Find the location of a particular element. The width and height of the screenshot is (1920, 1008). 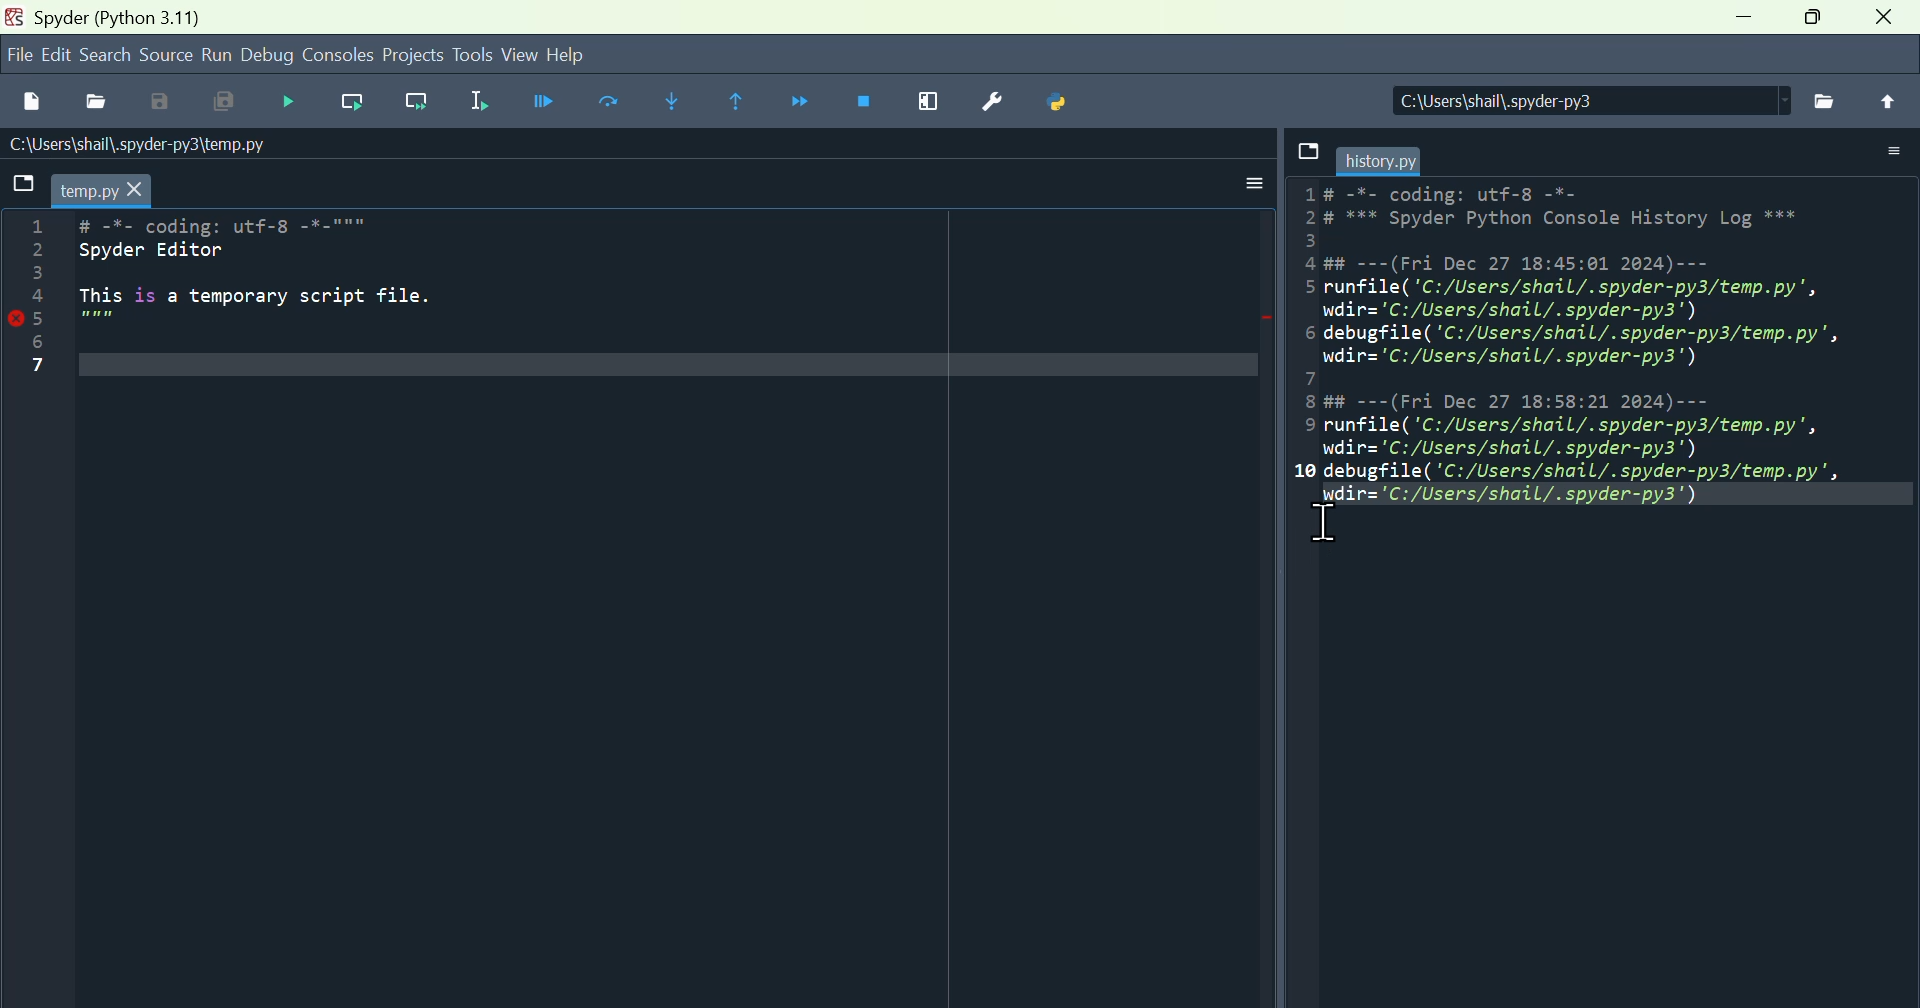

Stop debugging is located at coordinates (875, 101).